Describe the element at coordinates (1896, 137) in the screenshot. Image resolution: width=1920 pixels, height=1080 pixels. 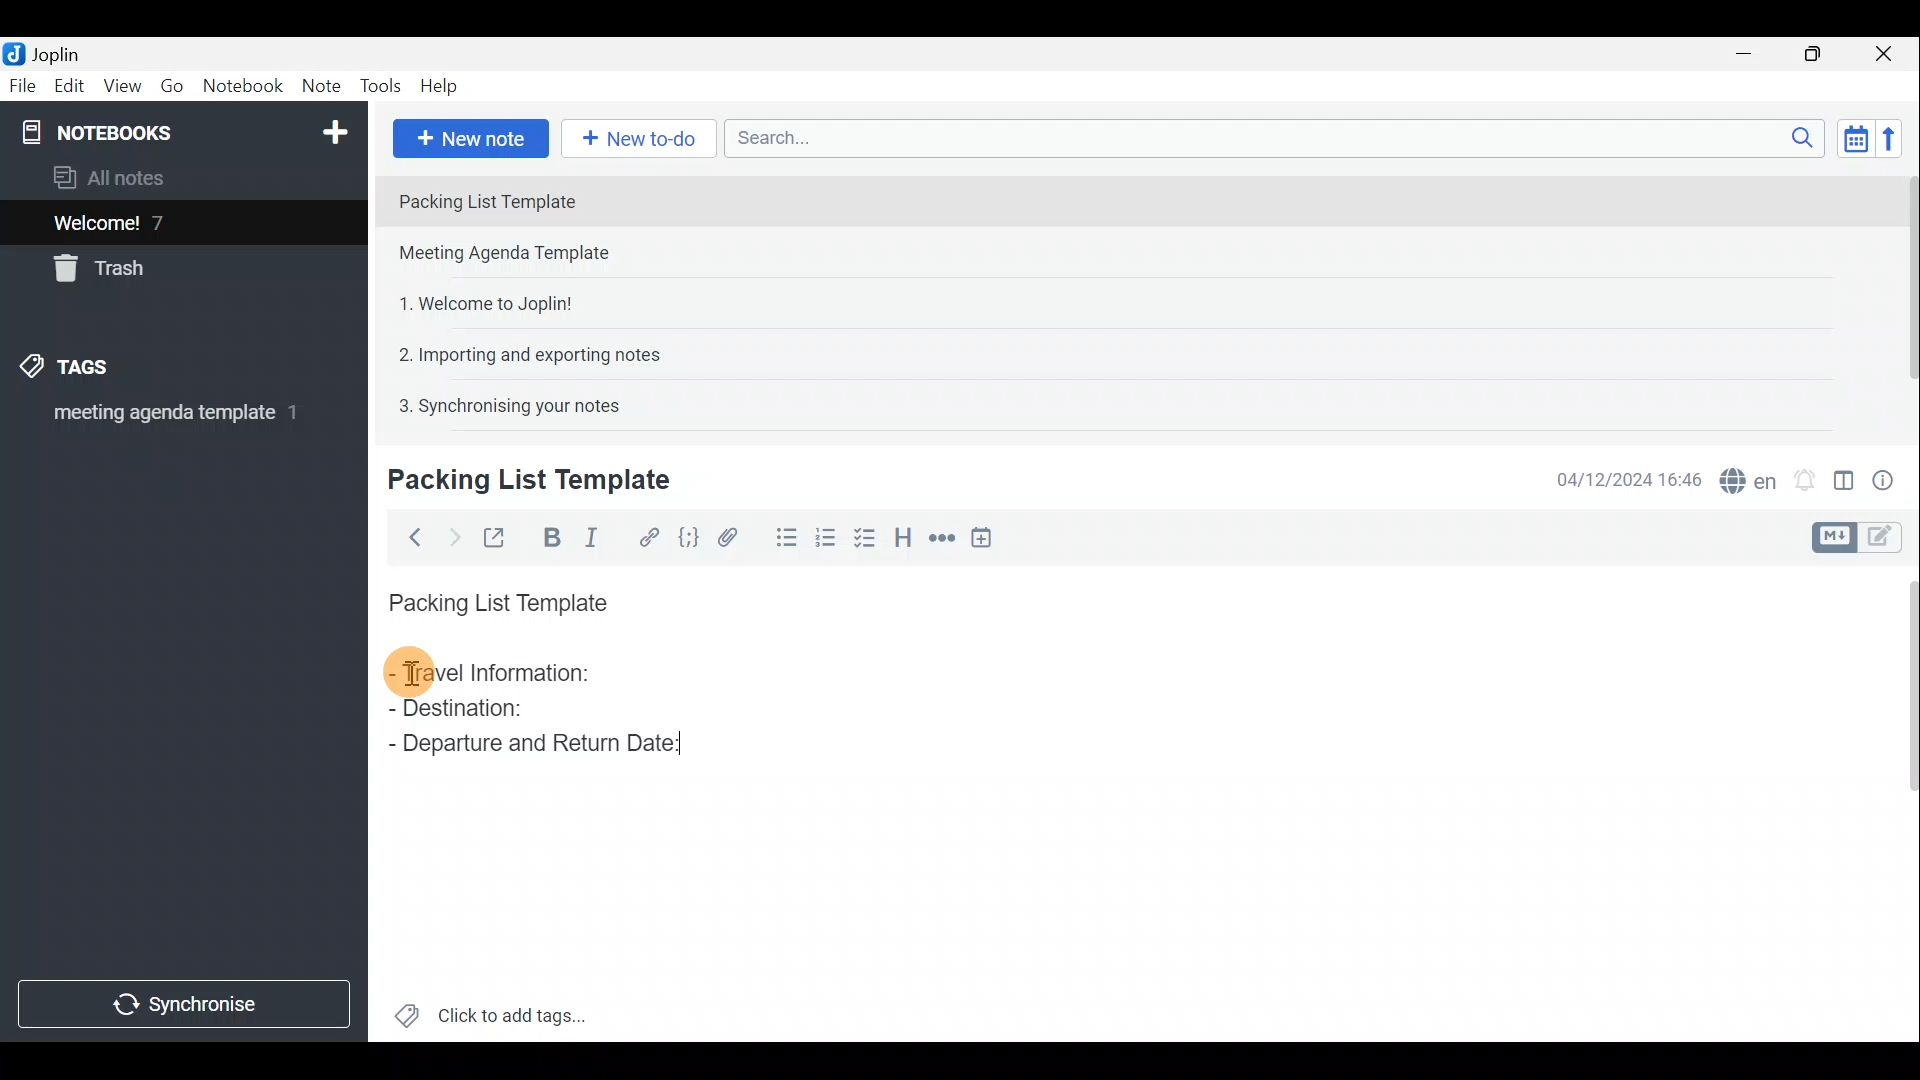
I see `Reverse sort order` at that location.